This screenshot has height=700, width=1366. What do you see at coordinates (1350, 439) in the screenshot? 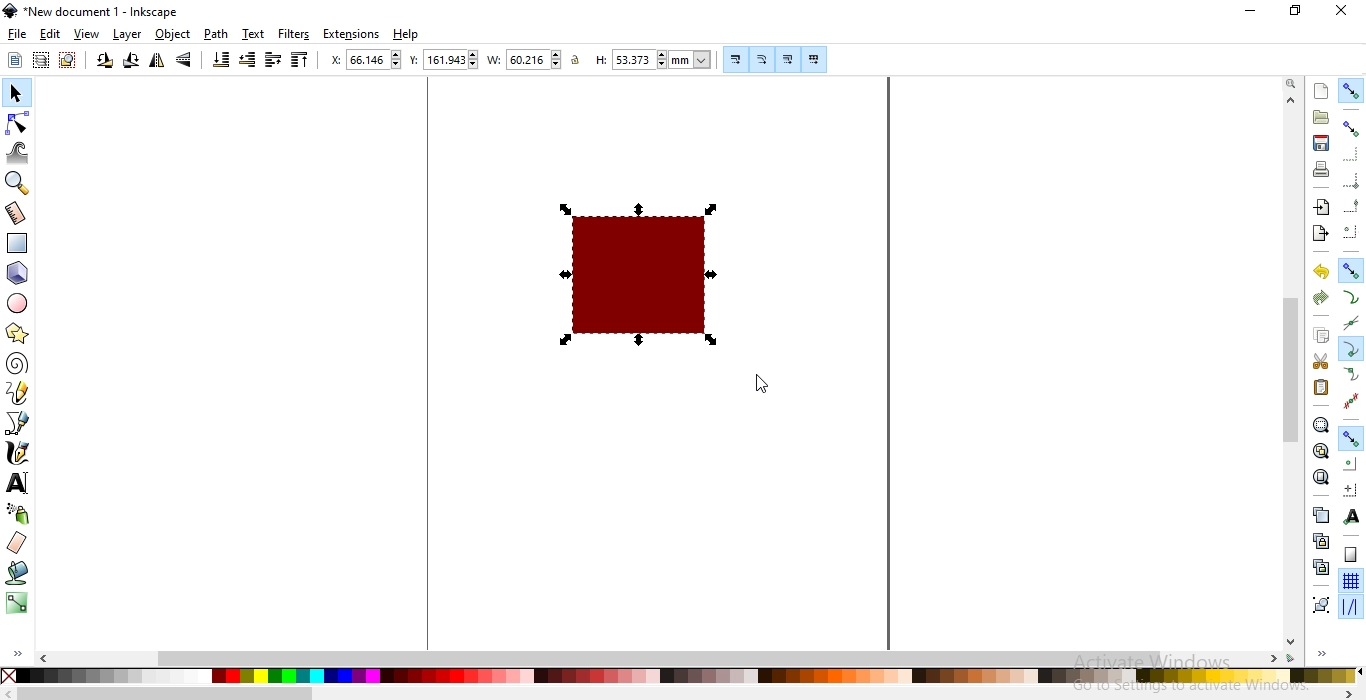
I see `snap nodes, paths and handles` at bounding box center [1350, 439].